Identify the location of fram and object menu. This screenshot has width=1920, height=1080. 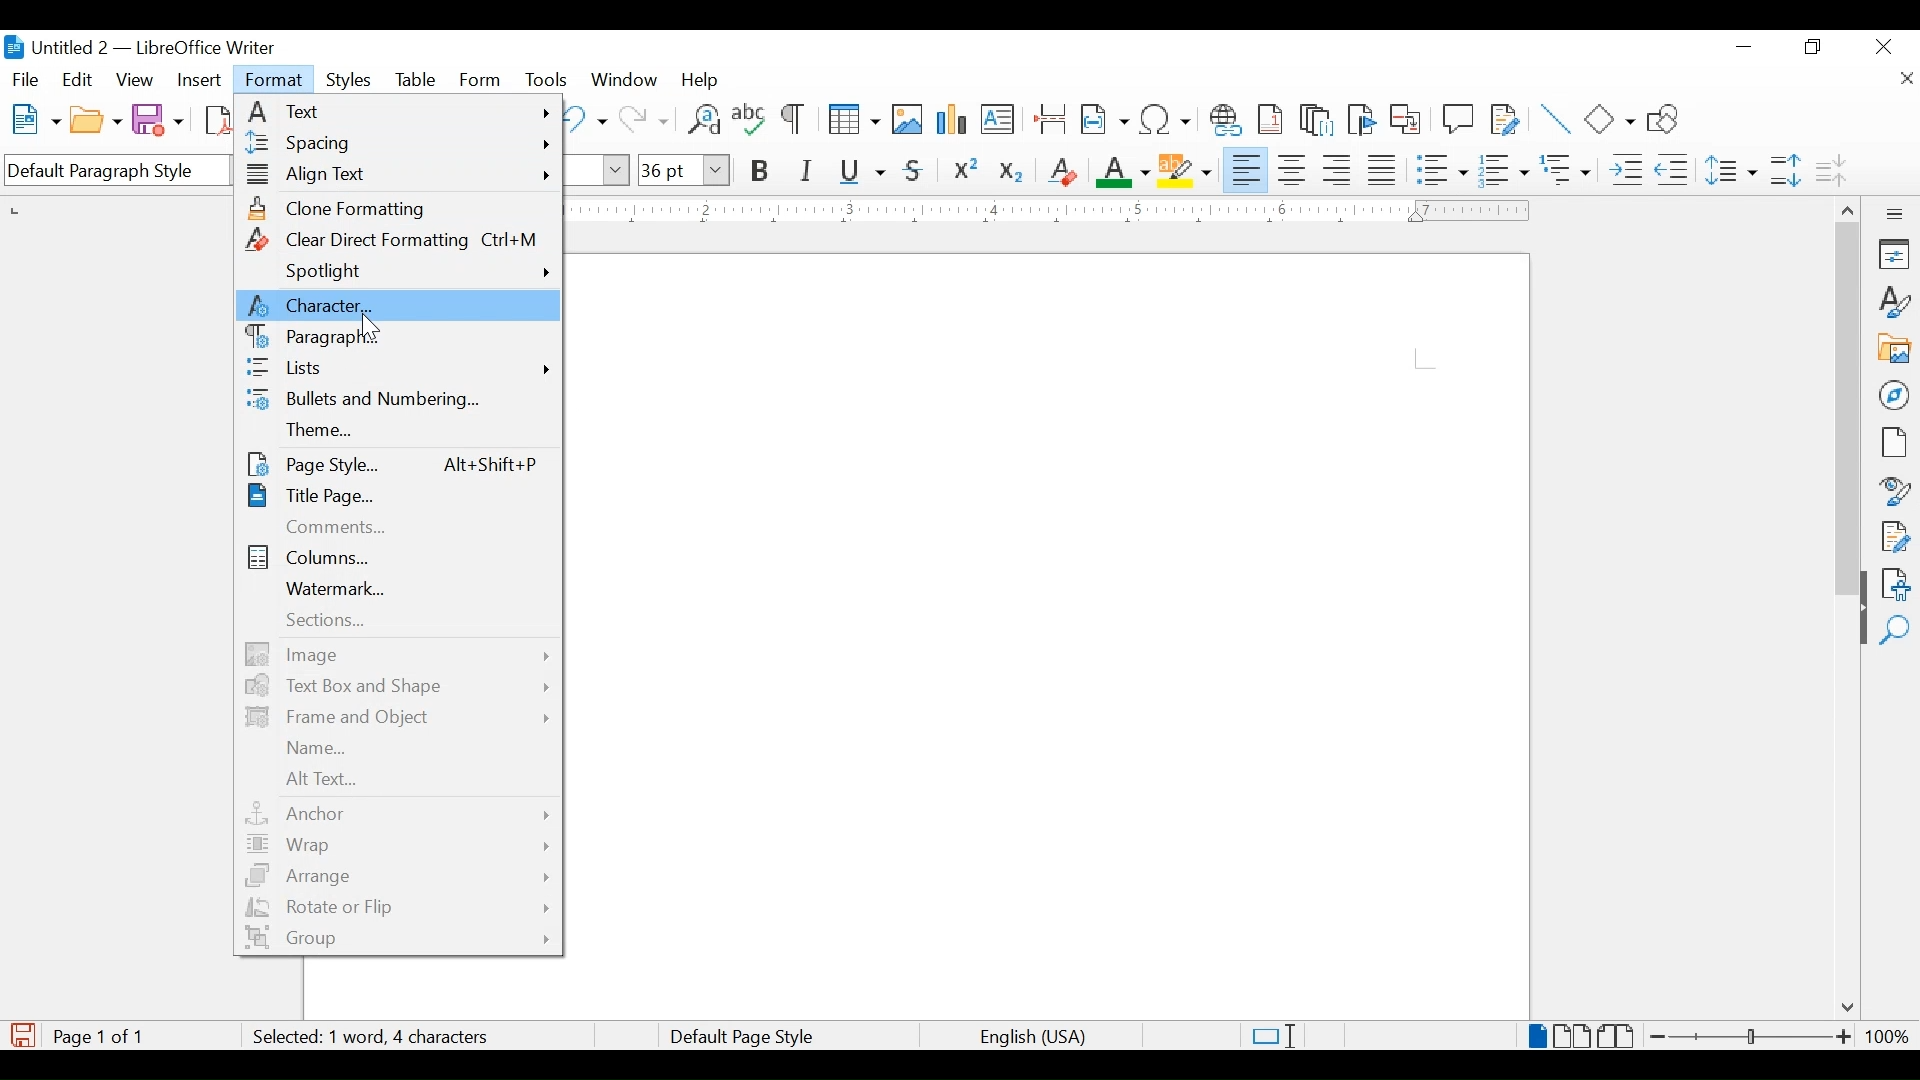
(398, 717).